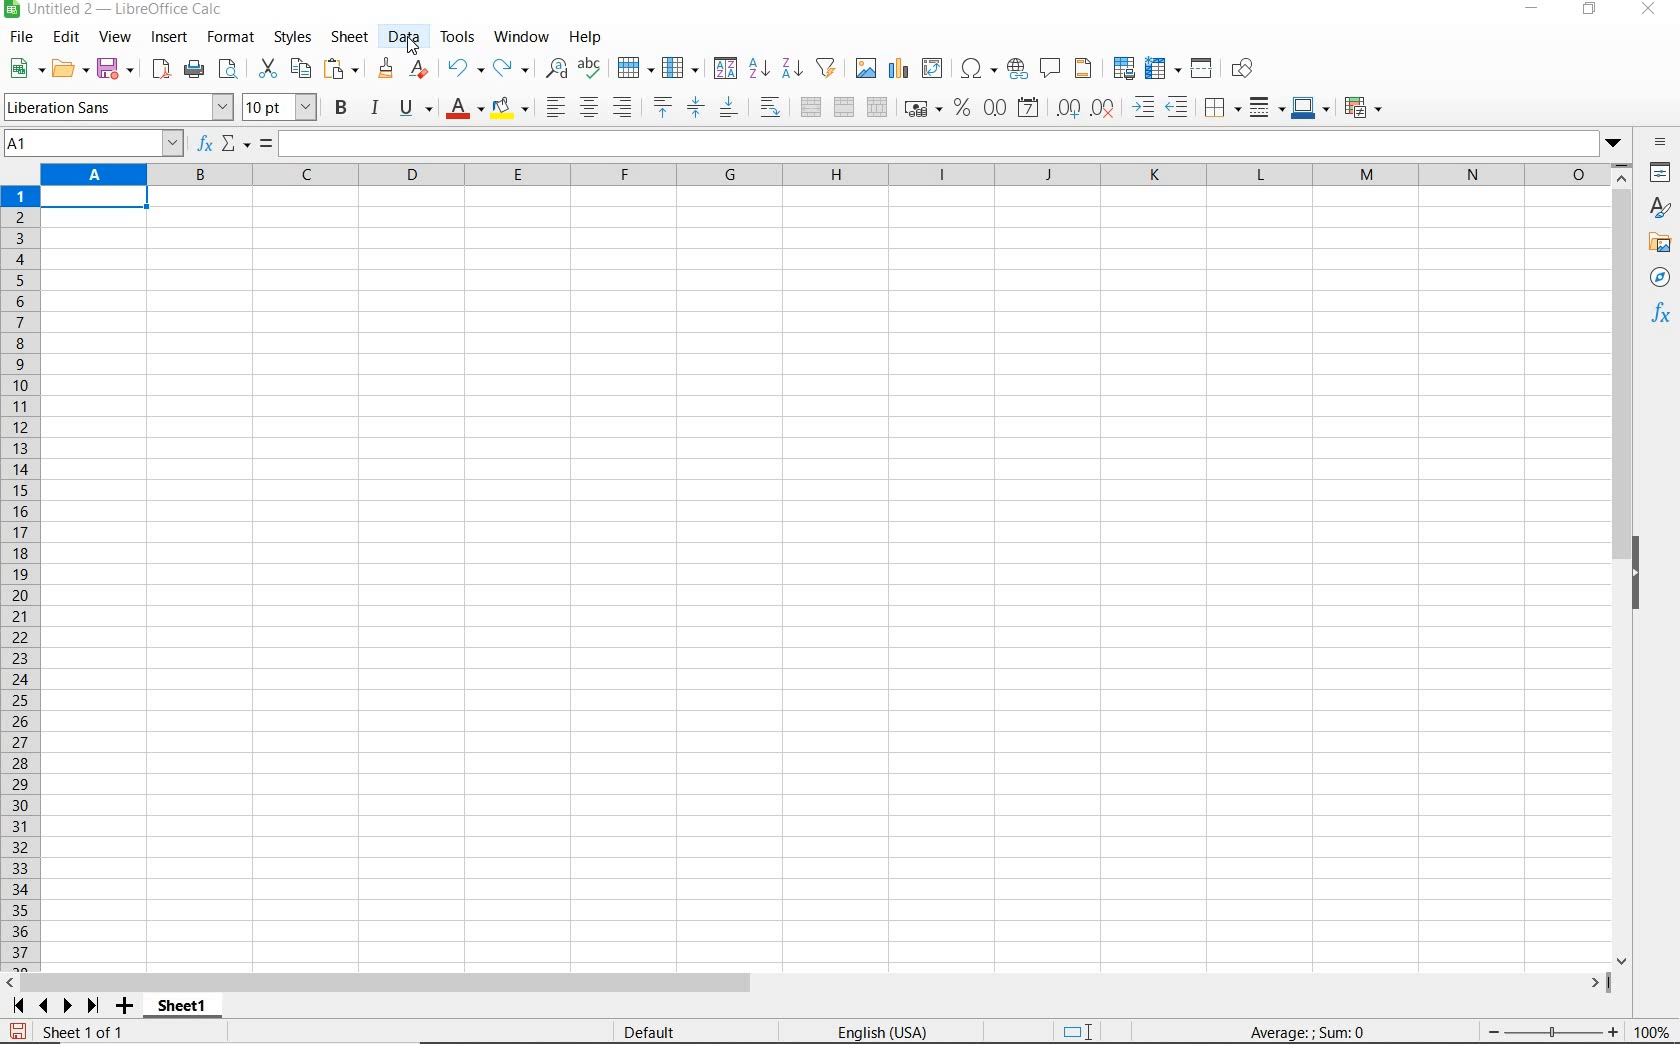 Image resolution: width=1680 pixels, height=1044 pixels. I want to click on font size, so click(280, 107).